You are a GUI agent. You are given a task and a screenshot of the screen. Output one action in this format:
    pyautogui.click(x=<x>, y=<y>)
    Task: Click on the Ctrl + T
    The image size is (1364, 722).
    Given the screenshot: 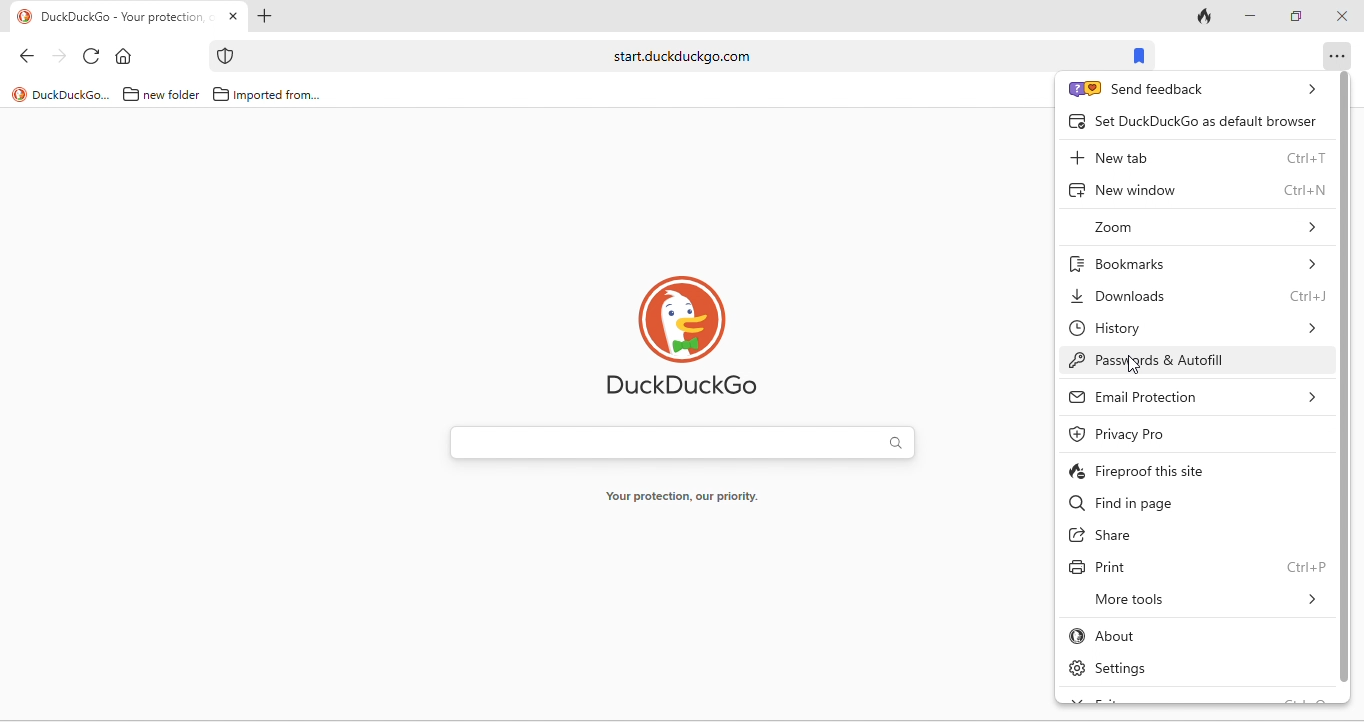 What is the action you would take?
    pyautogui.click(x=1306, y=159)
    